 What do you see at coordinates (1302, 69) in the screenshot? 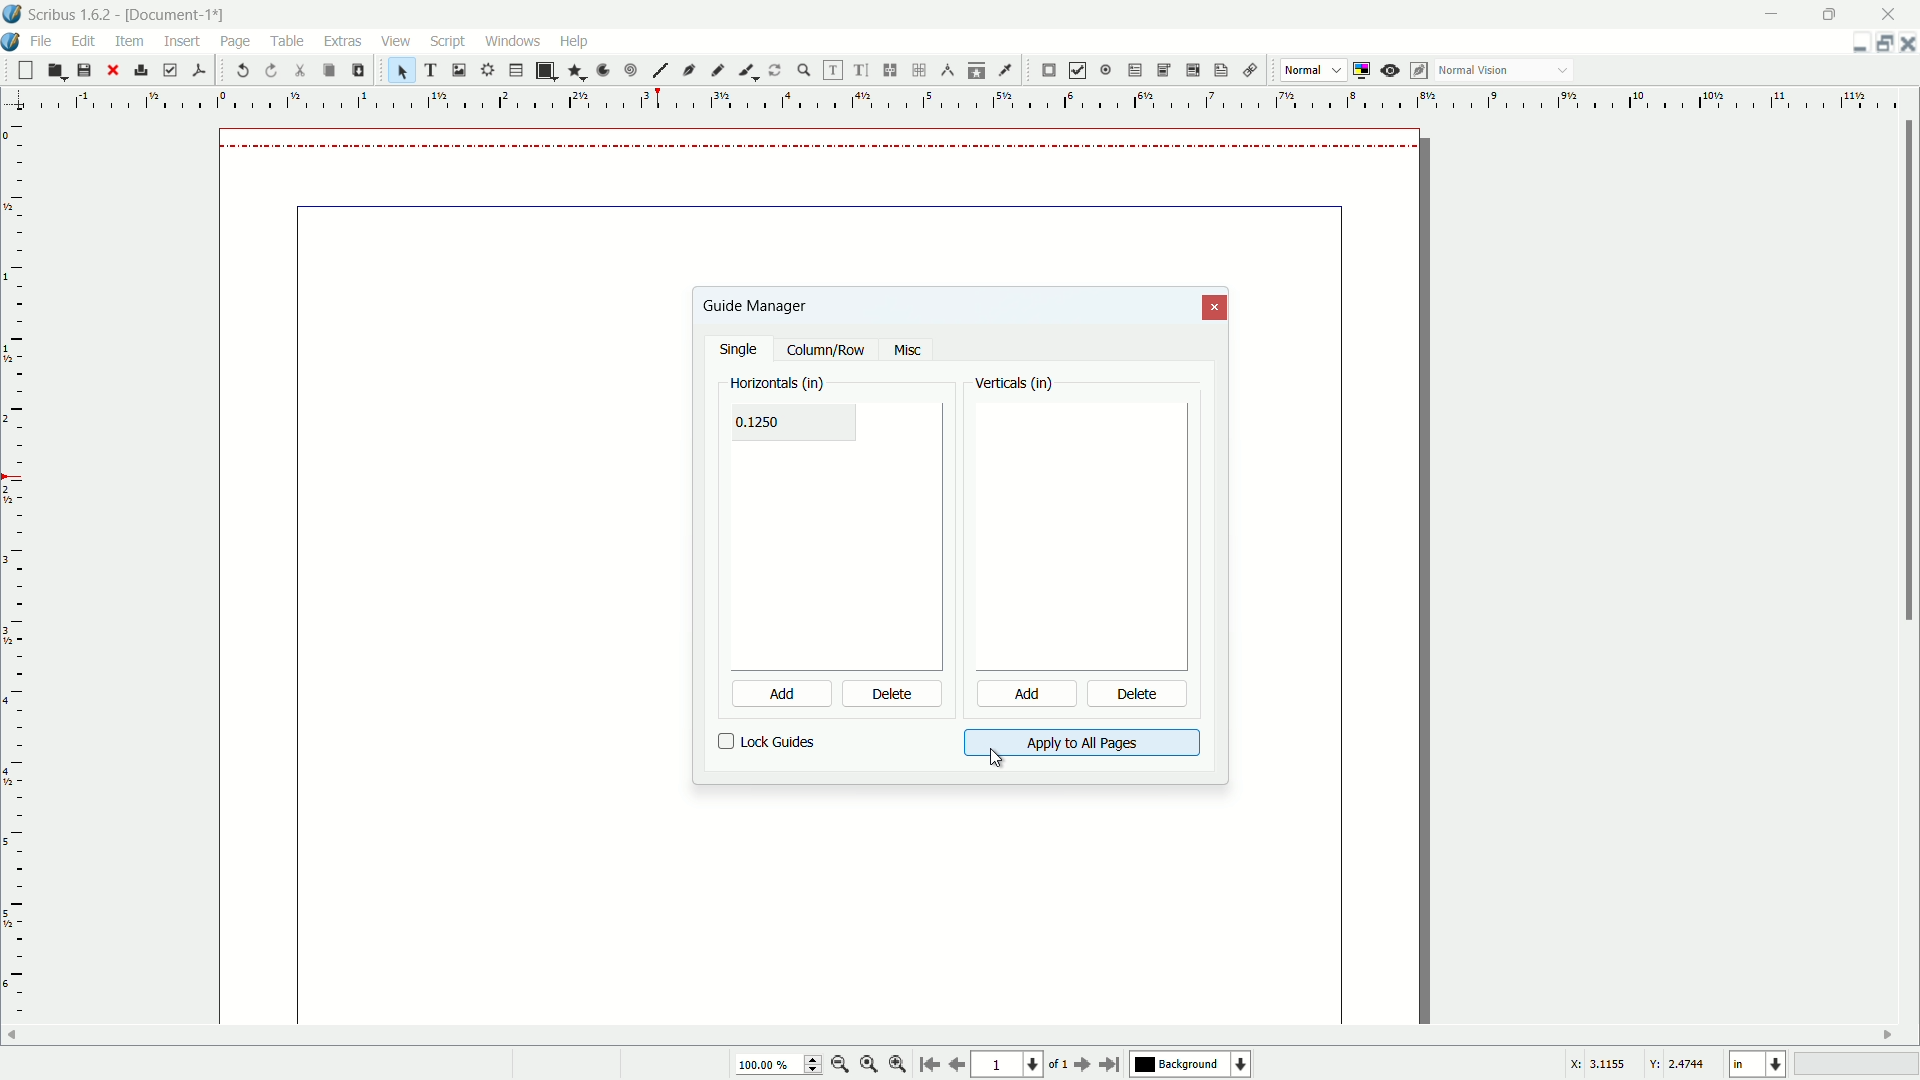
I see `normal` at bounding box center [1302, 69].